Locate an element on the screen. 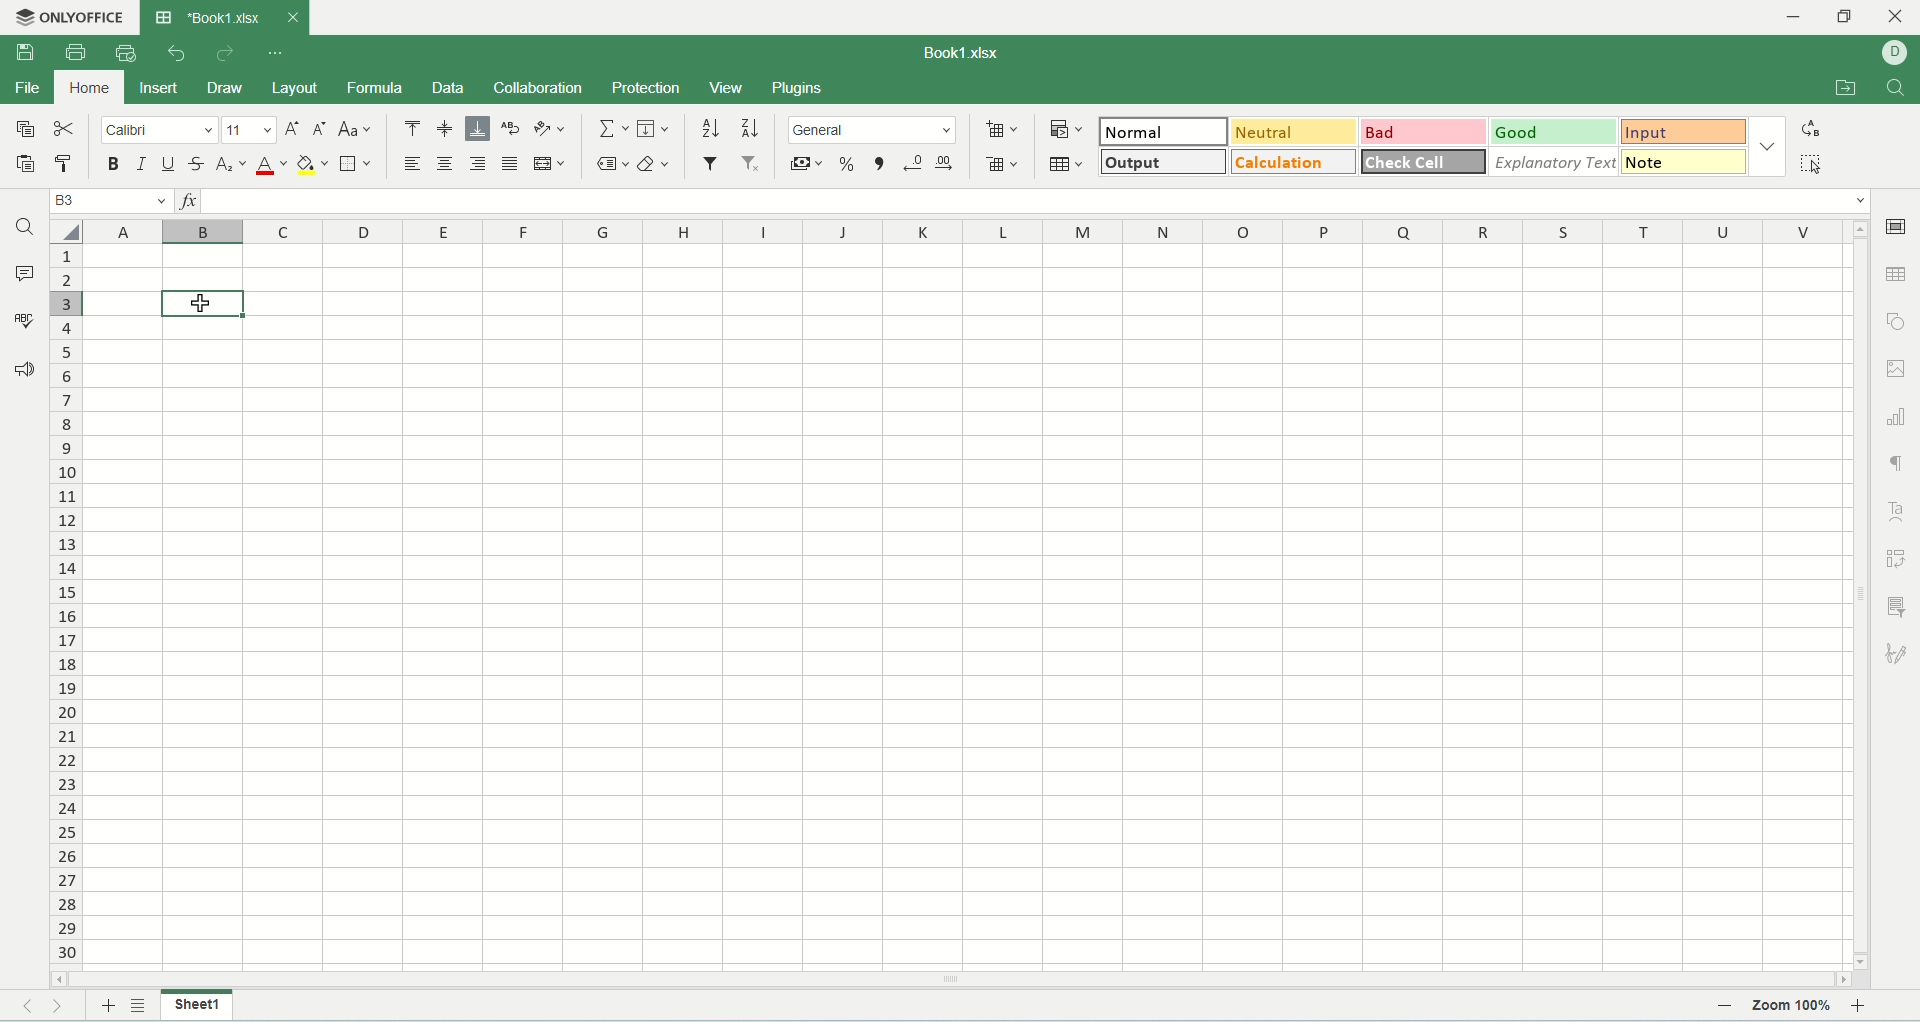  home is located at coordinates (86, 86).